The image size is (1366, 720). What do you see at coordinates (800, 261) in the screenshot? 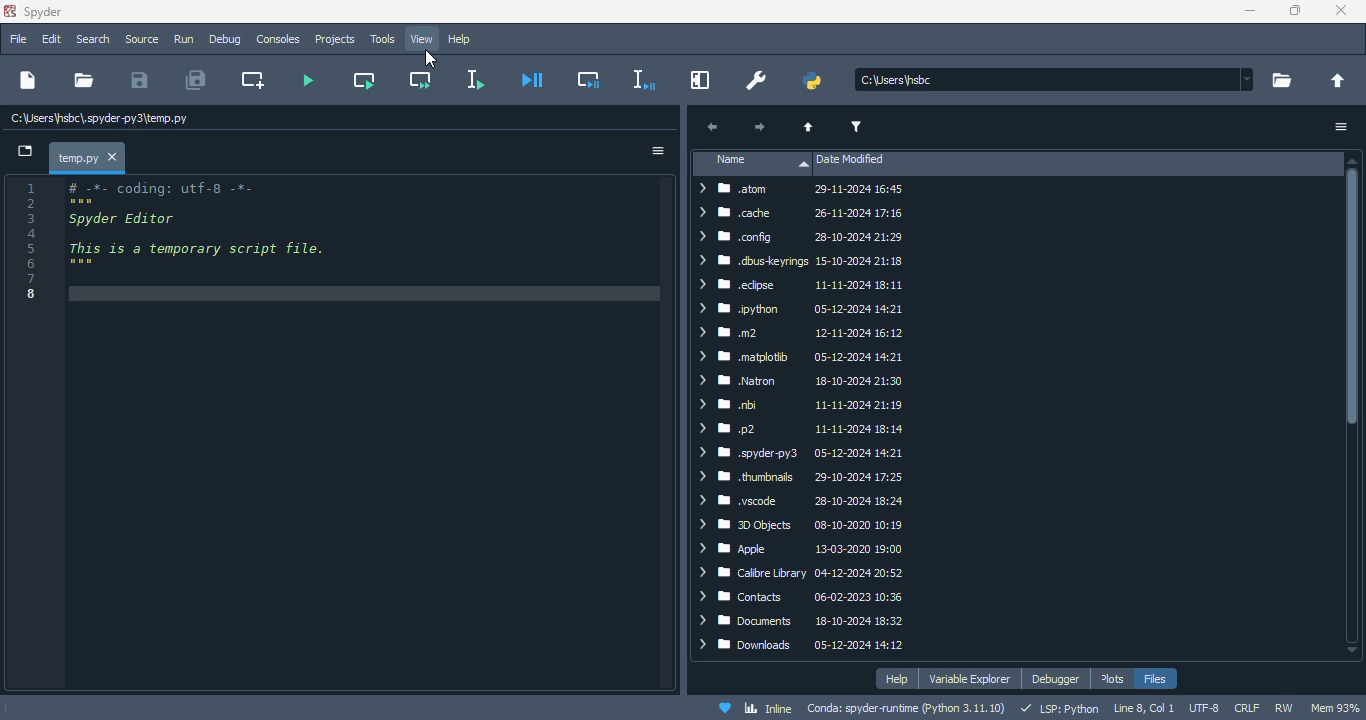
I see `.dbus-keyrings` at bounding box center [800, 261].